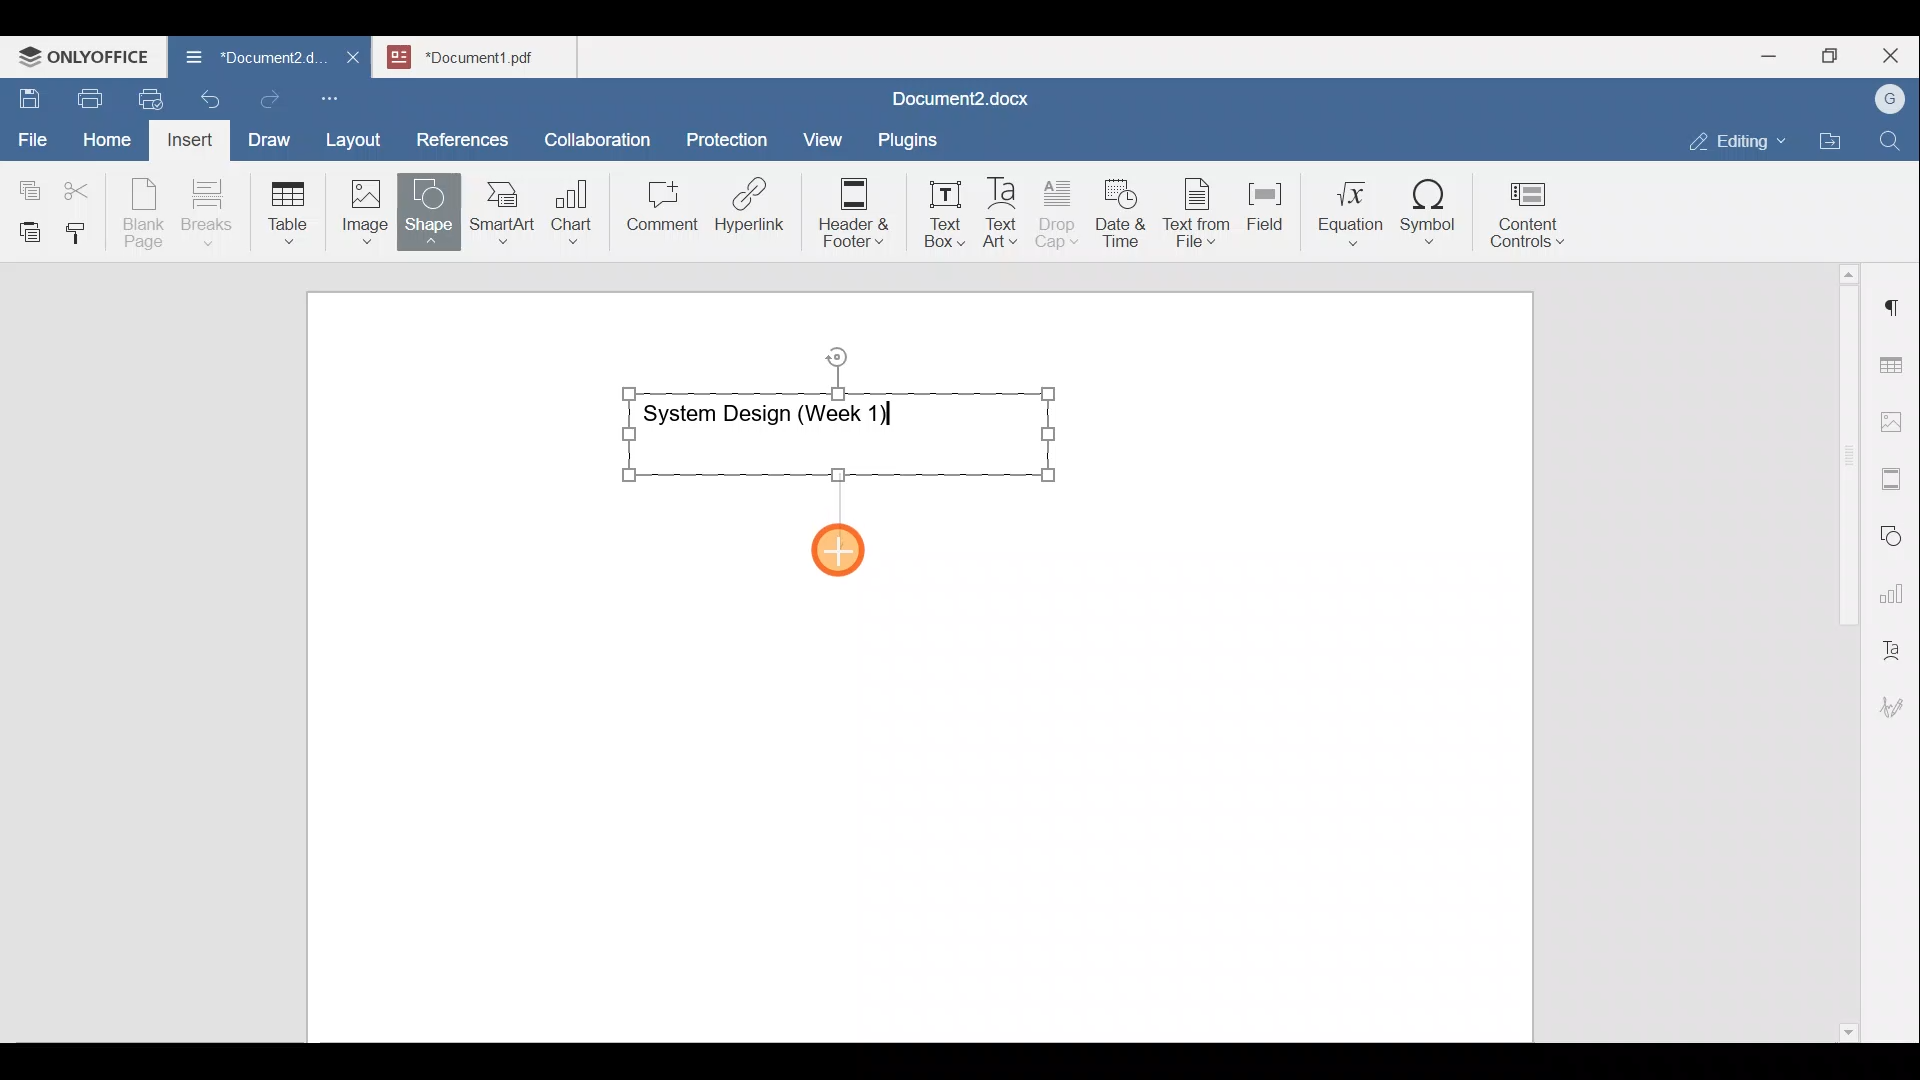 This screenshot has height=1080, width=1920. Describe the element at coordinates (1200, 211) in the screenshot. I see `Text from file` at that location.